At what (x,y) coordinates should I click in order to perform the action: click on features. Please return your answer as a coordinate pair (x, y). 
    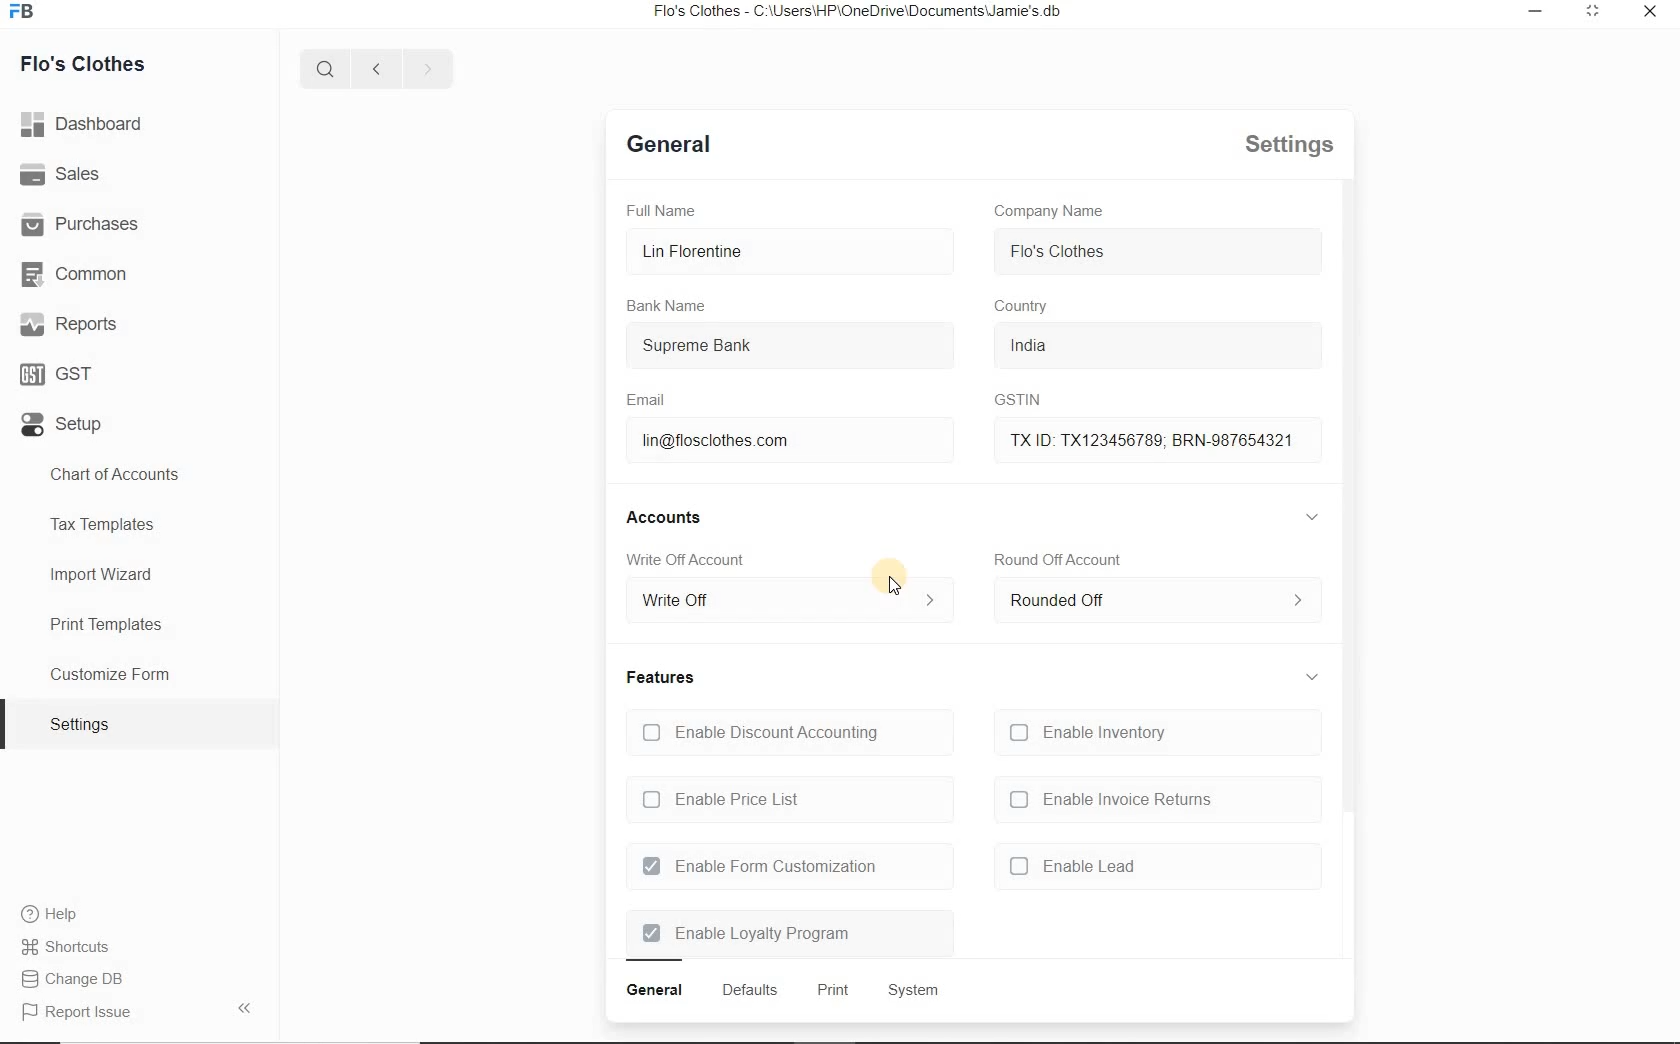
    Looking at the image, I should click on (661, 677).